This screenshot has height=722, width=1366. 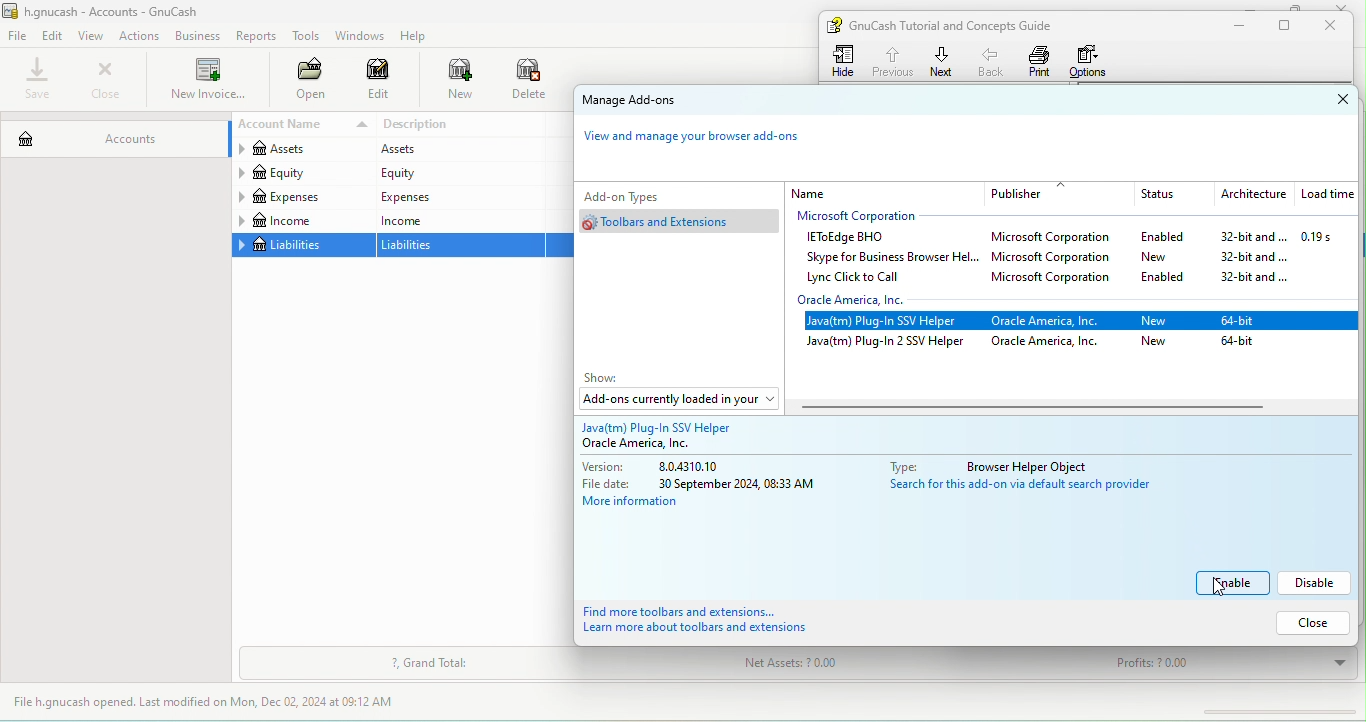 I want to click on close, so click(x=1325, y=100).